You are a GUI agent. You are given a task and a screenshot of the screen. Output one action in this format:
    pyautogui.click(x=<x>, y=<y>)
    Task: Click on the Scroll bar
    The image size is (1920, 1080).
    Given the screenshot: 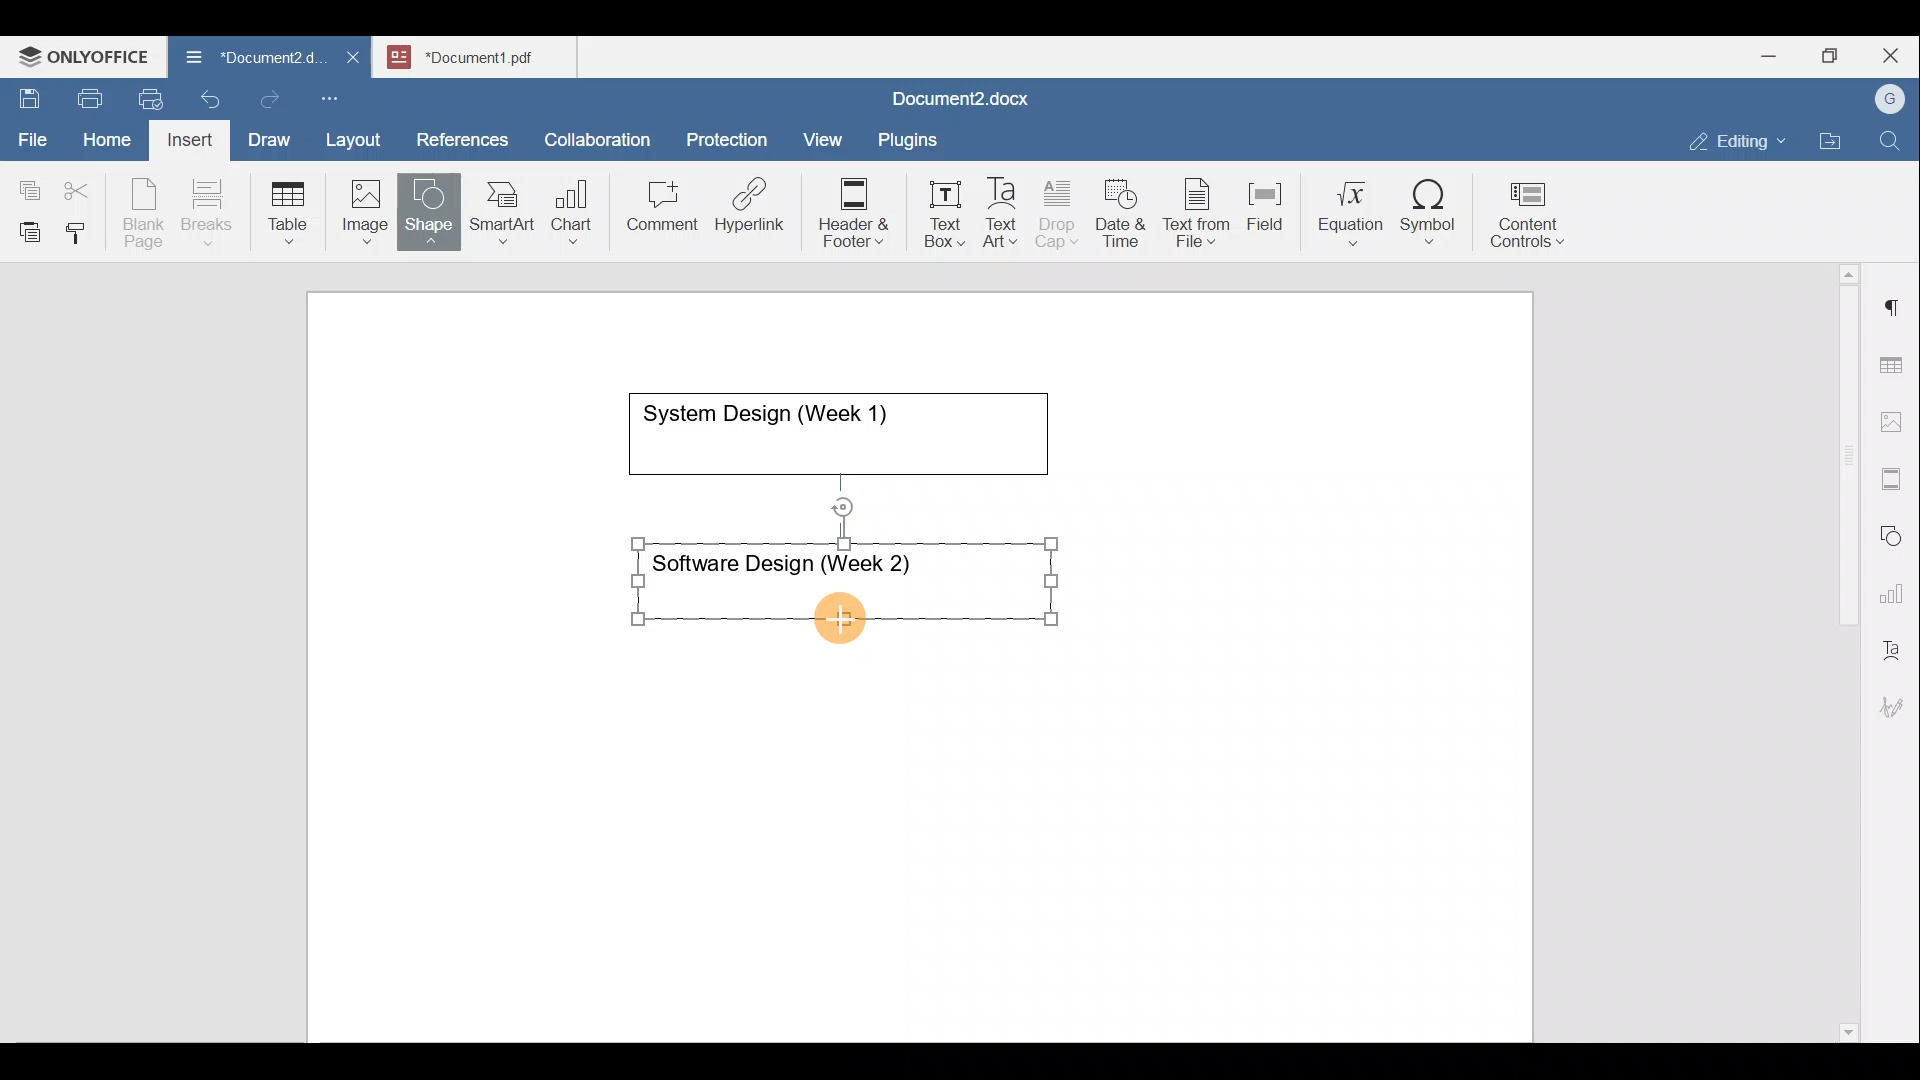 What is the action you would take?
    pyautogui.click(x=1841, y=649)
    